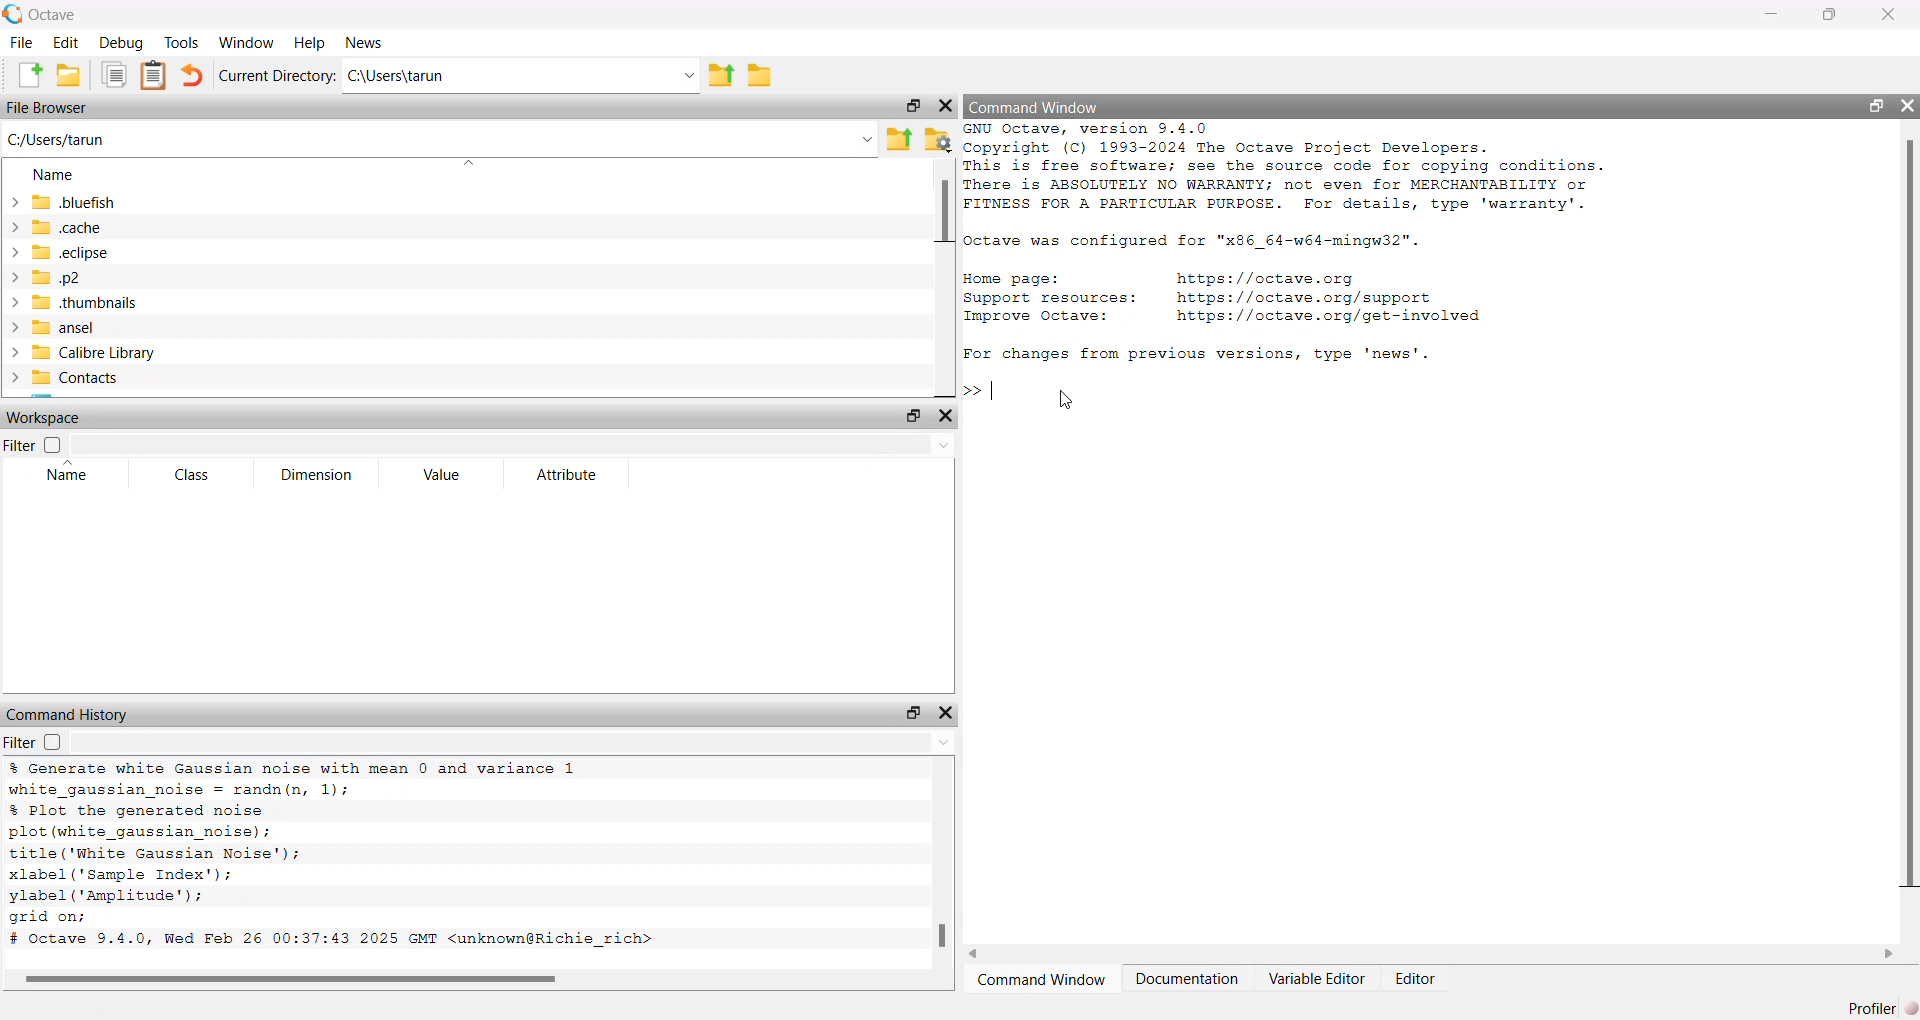 The width and height of the screenshot is (1920, 1020). What do you see at coordinates (727, 73) in the screenshot?
I see `parent directory` at bounding box center [727, 73].